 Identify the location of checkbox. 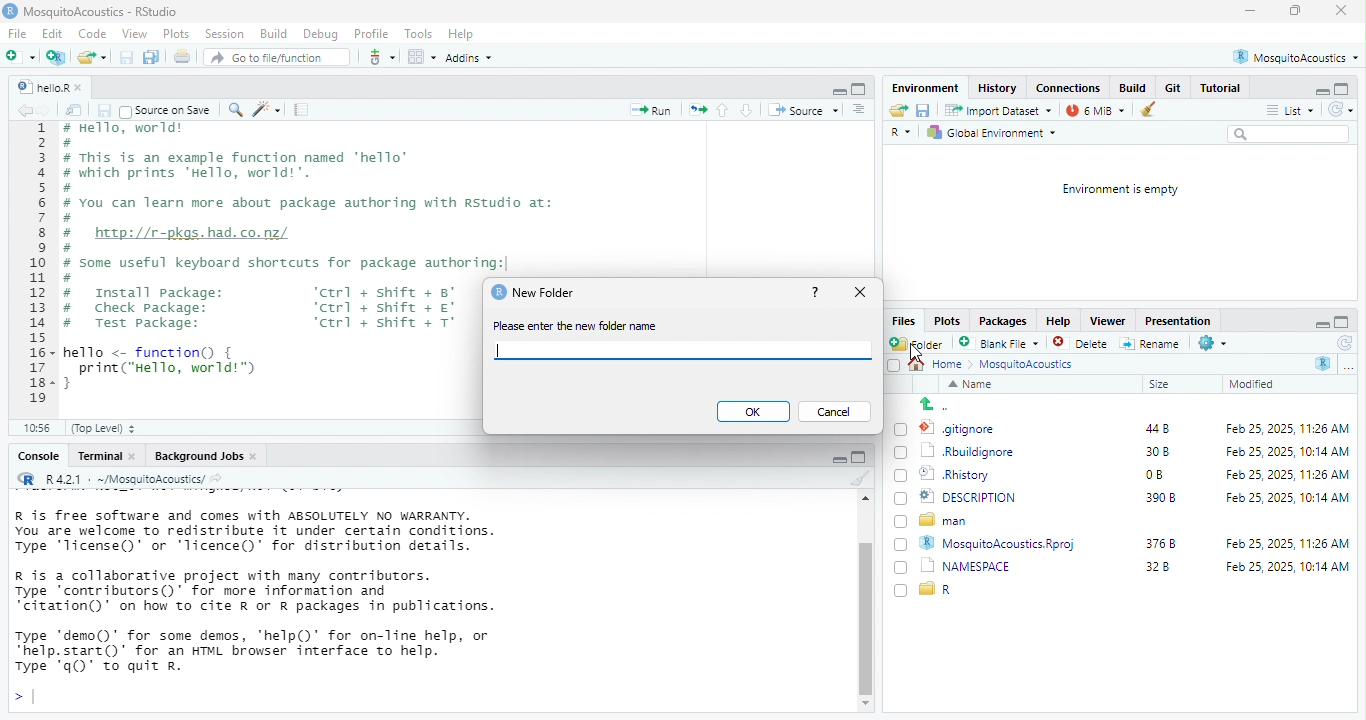
(900, 478).